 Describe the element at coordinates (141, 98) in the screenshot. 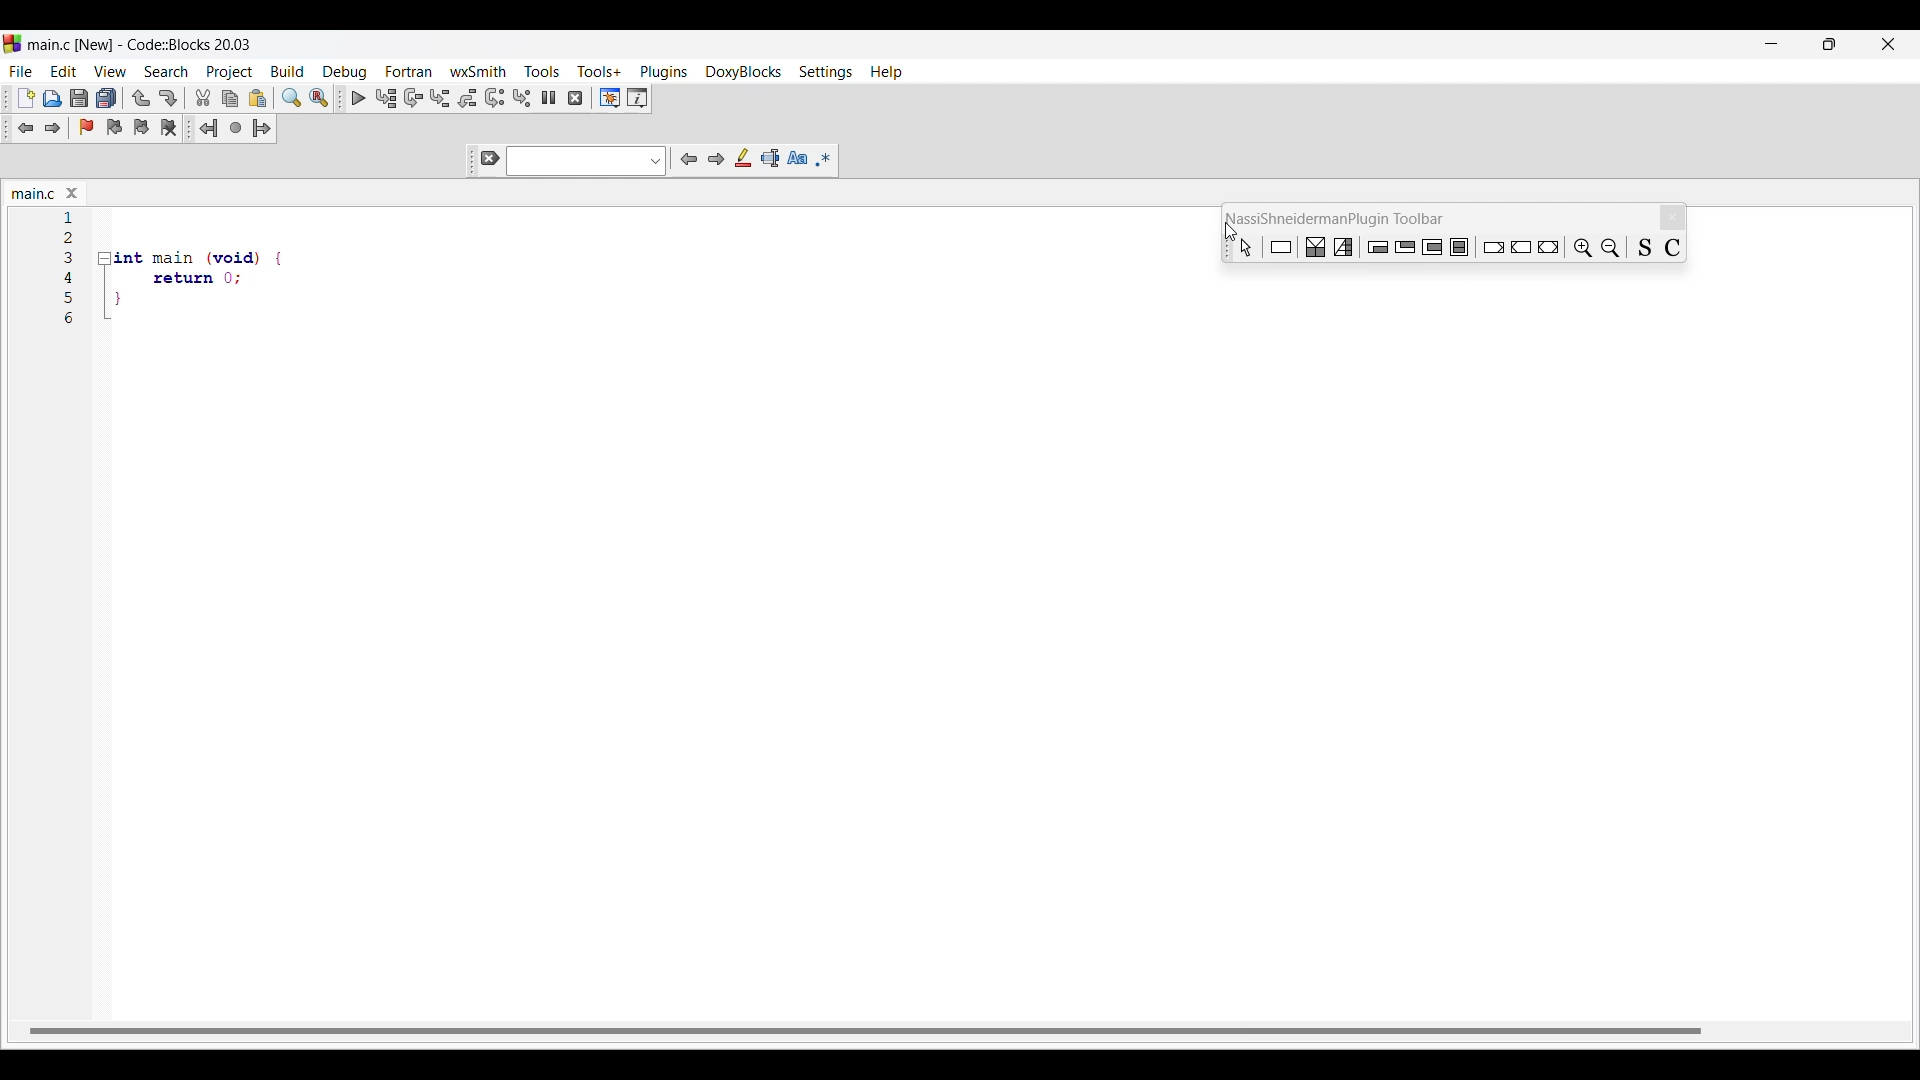

I see `Undo` at that location.